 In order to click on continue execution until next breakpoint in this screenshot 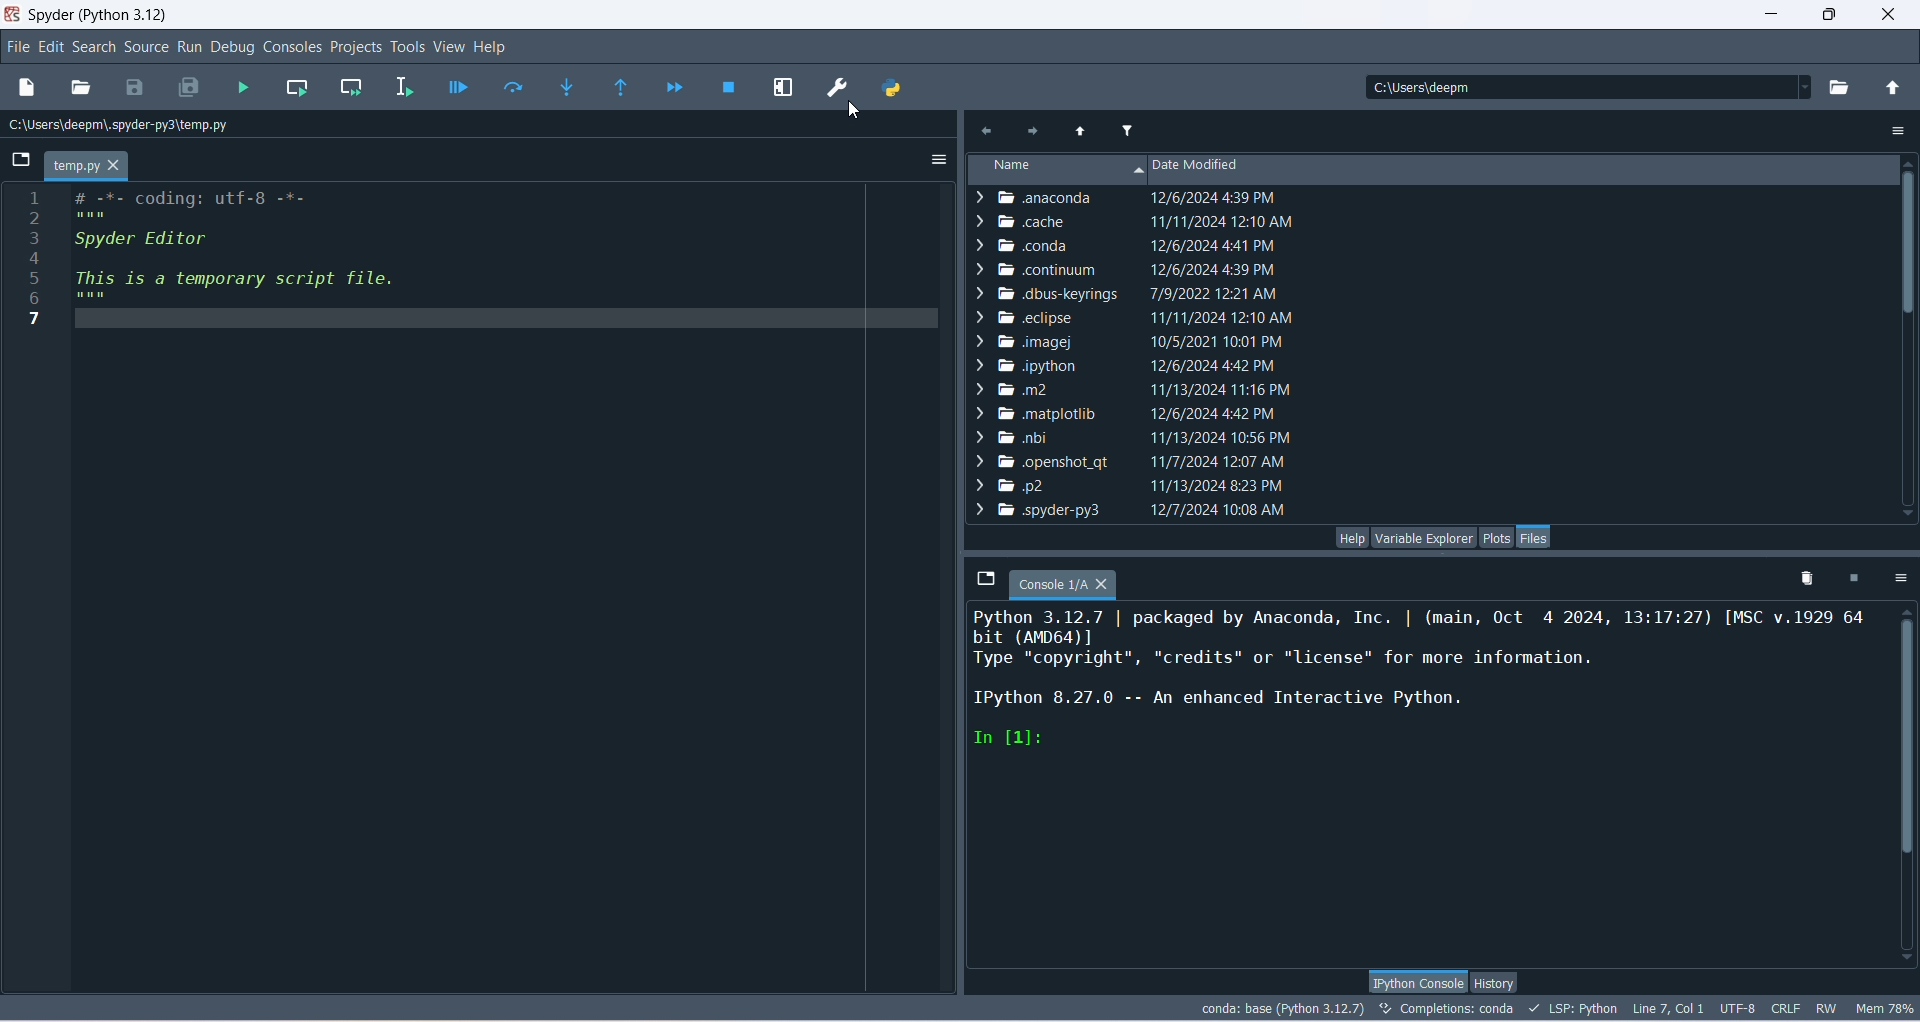, I will do `click(672, 87)`.